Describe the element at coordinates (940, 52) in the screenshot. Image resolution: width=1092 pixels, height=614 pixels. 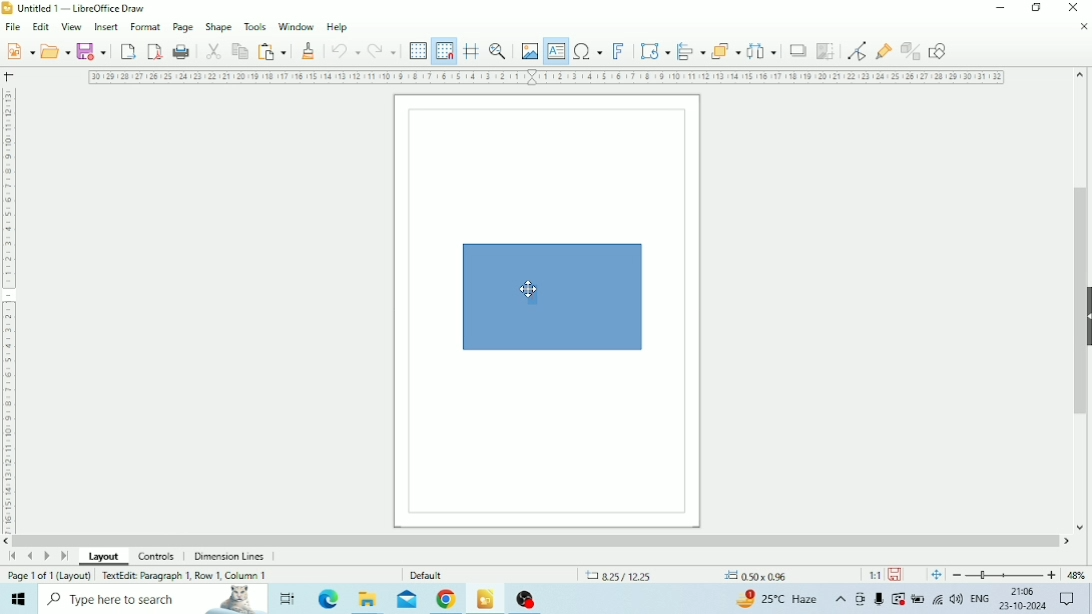
I see `Show Draw Functions` at that location.